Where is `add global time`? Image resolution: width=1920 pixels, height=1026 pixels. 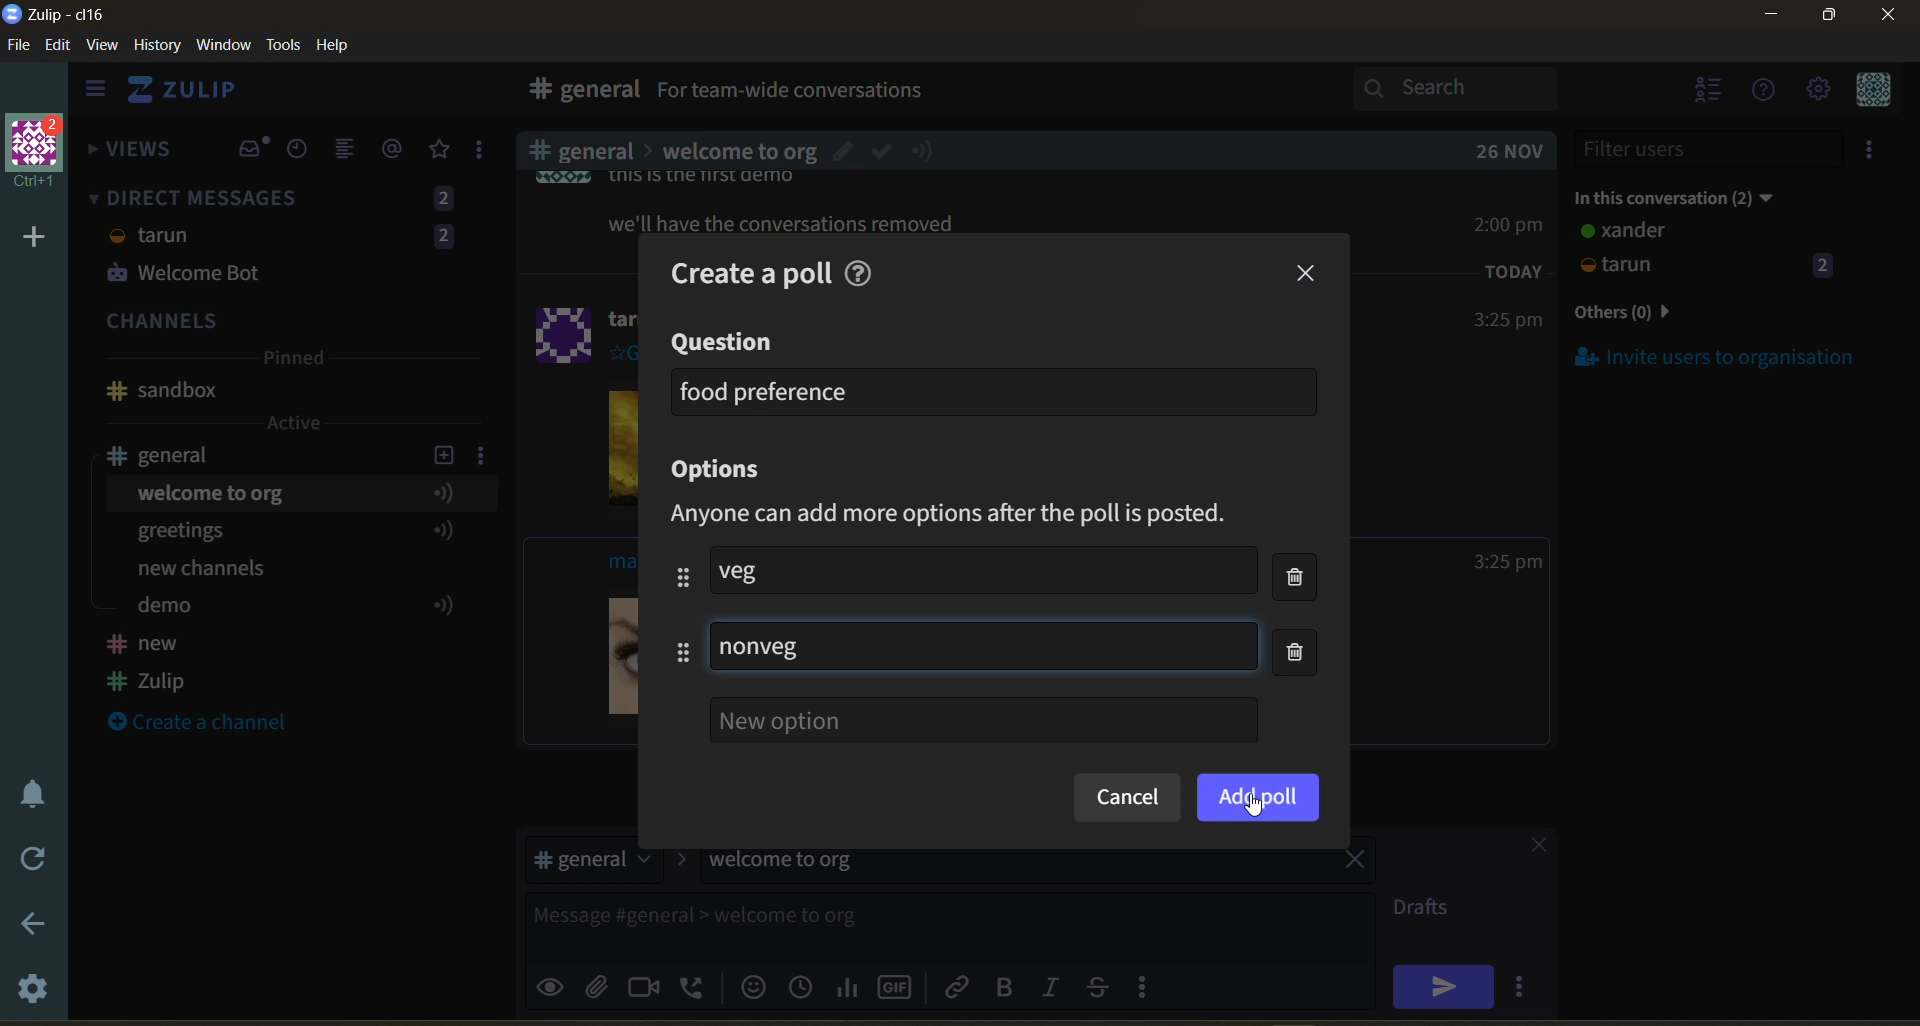
add global time is located at coordinates (805, 986).